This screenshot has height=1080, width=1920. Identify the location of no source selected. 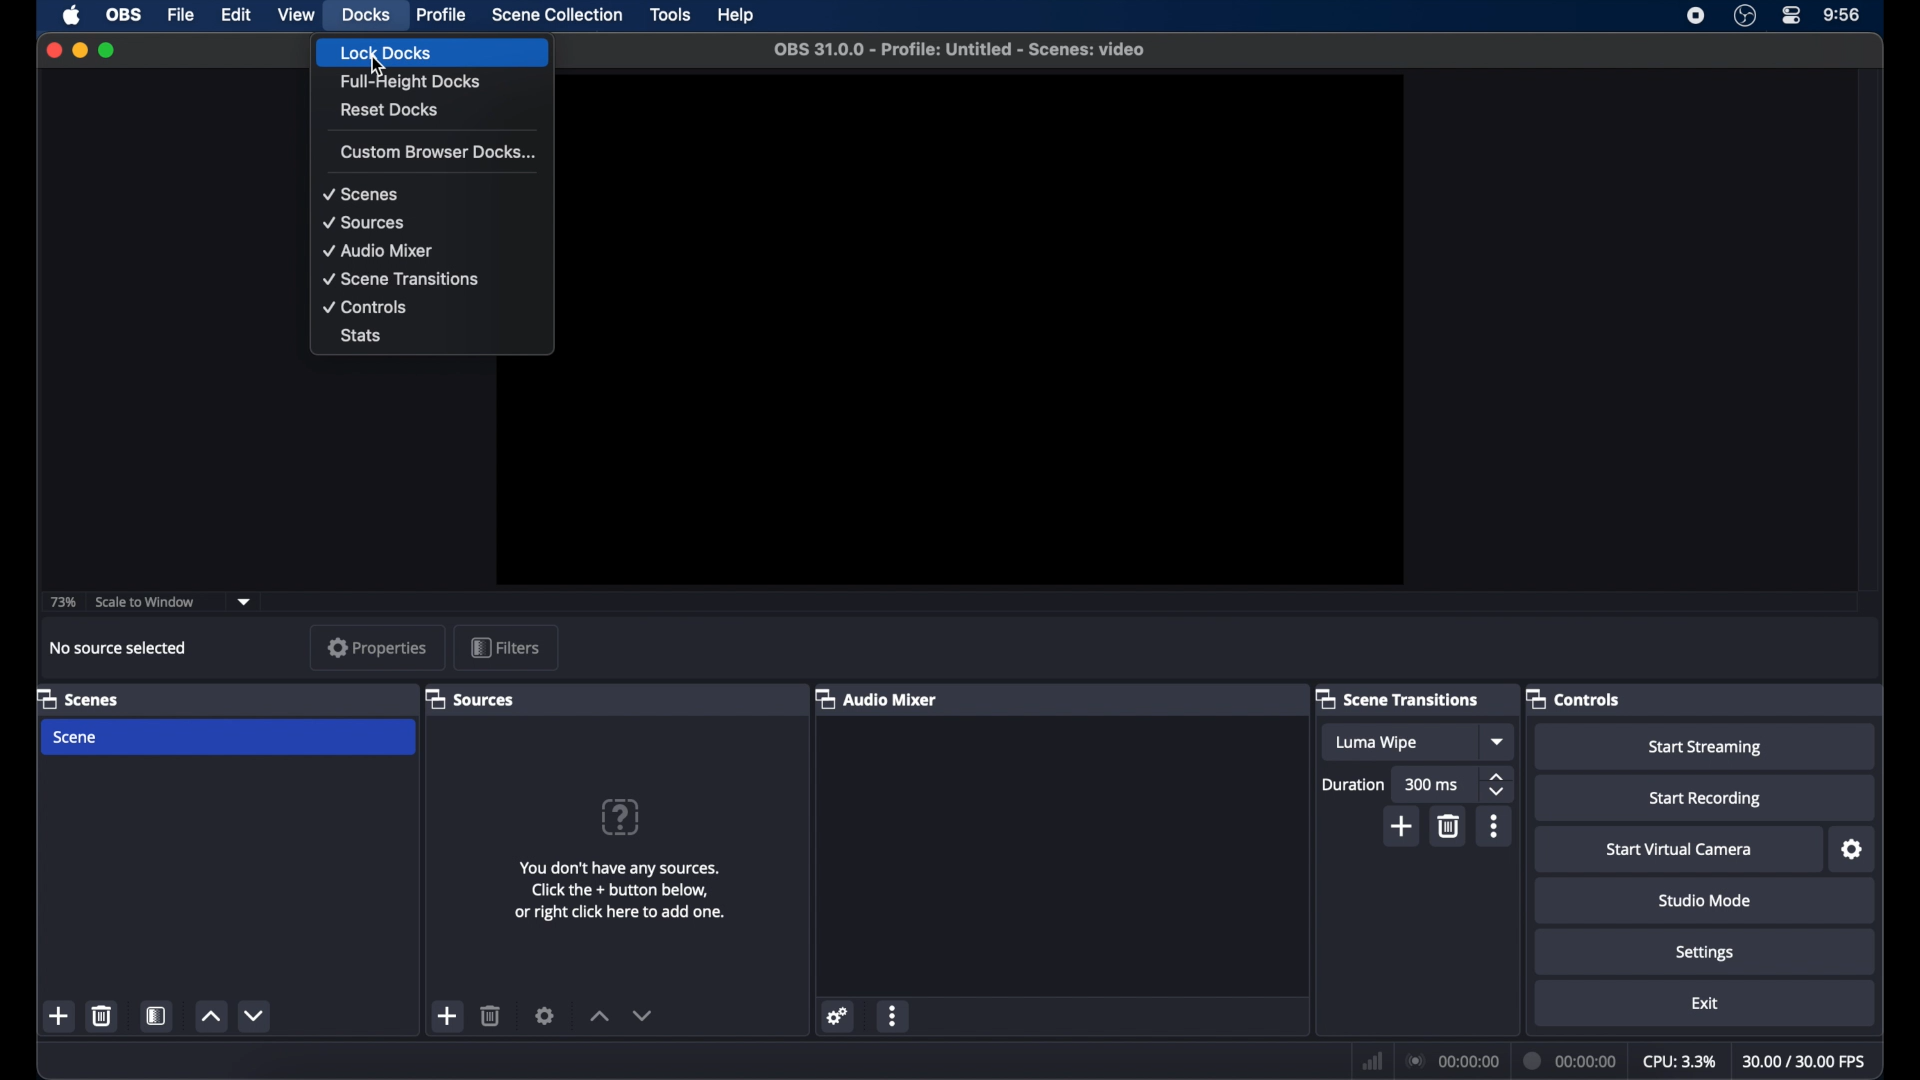
(122, 648).